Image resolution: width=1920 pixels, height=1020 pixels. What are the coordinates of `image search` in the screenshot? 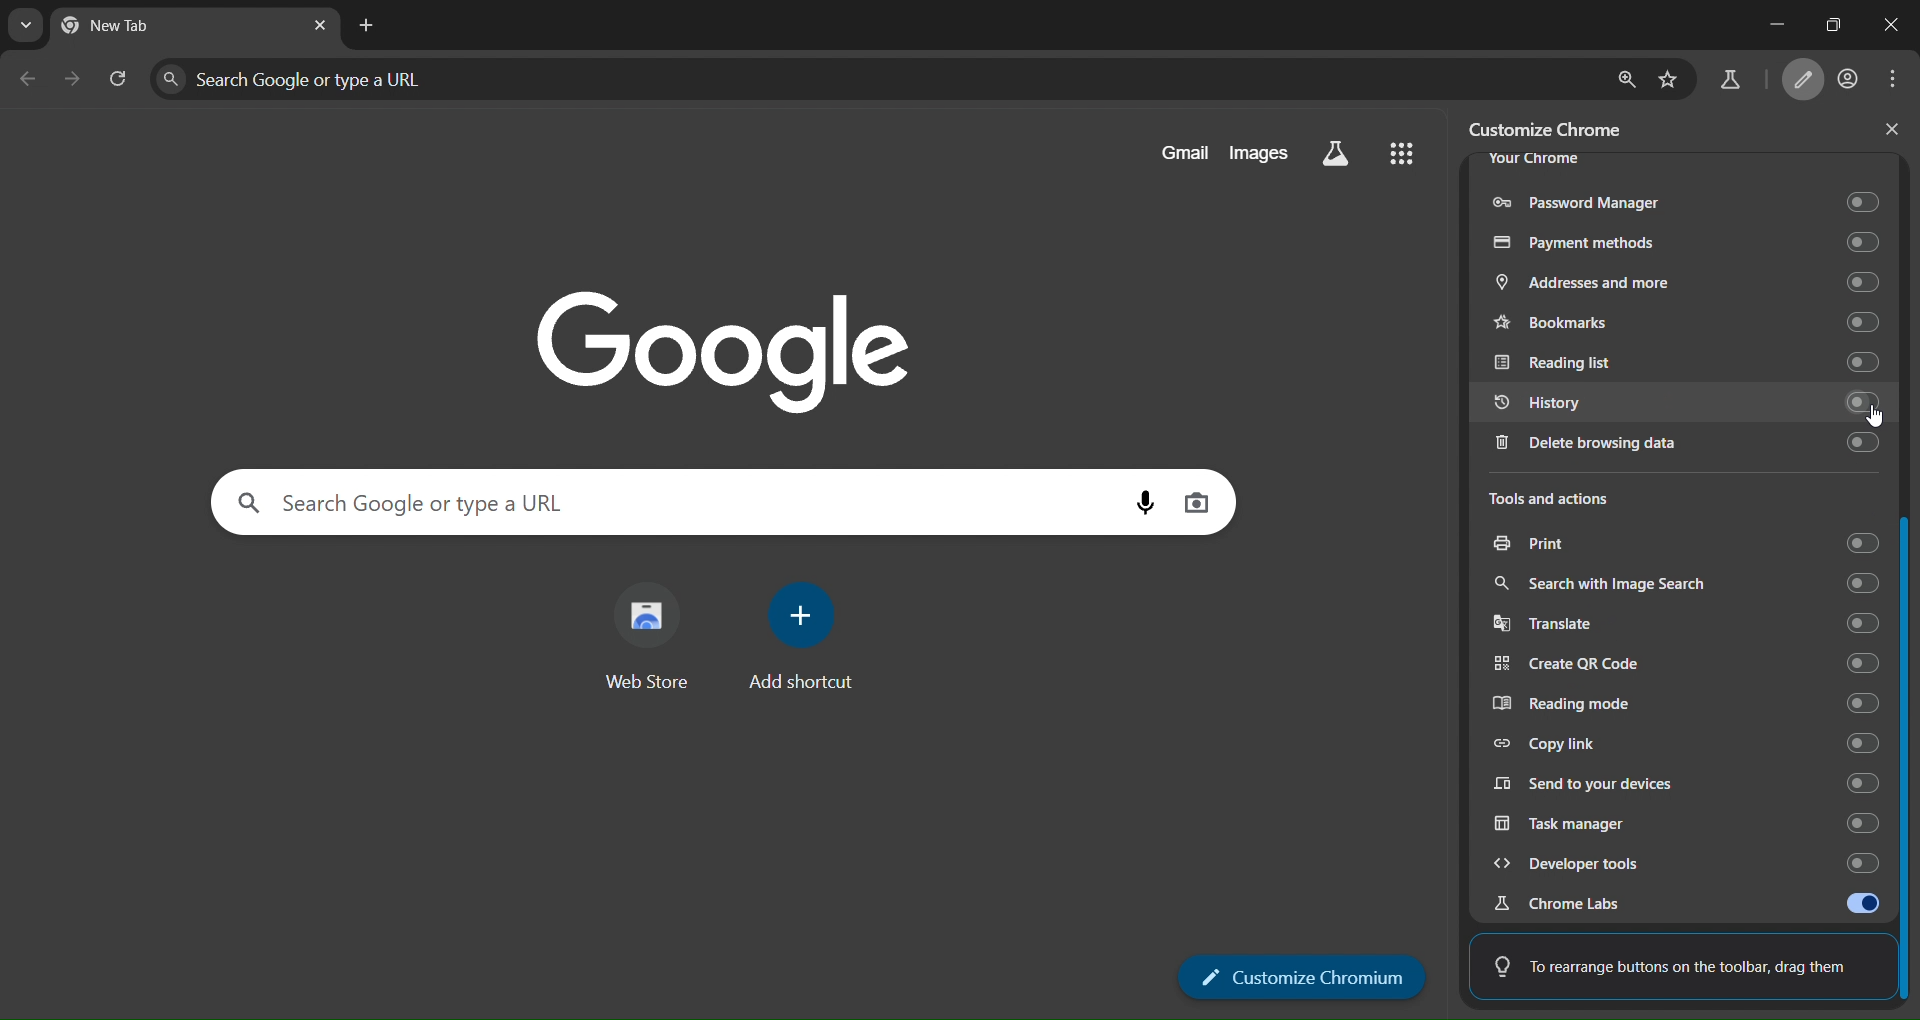 It's located at (1196, 501).